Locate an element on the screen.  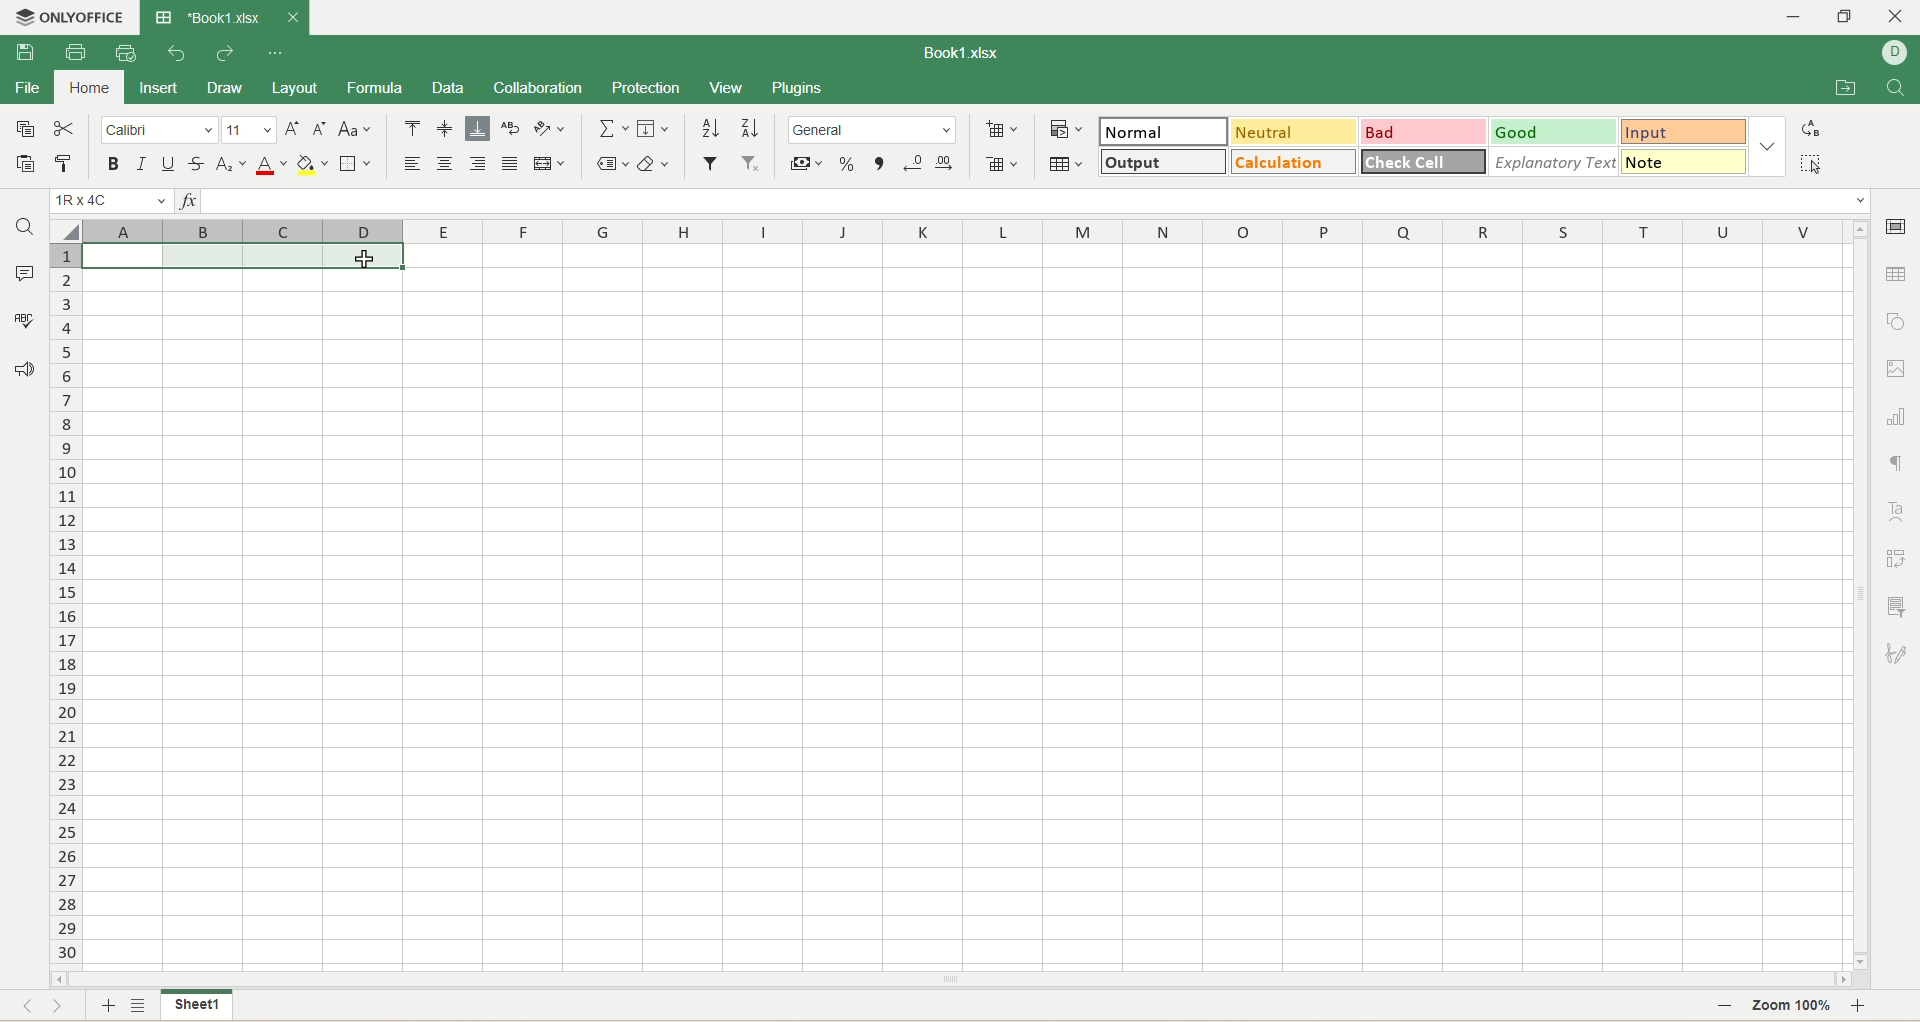
text art settings is located at coordinates (1898, 512).